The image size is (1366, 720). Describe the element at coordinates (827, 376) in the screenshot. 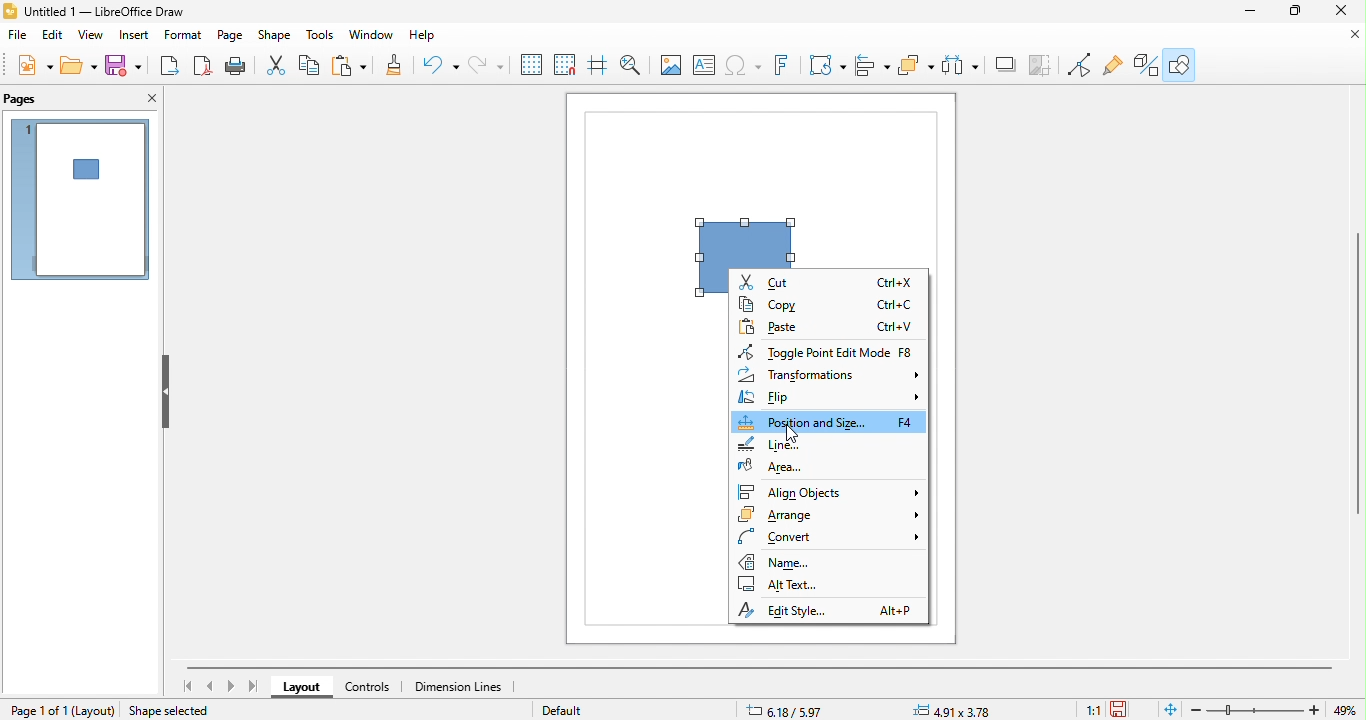

I see `transformation` at that location.